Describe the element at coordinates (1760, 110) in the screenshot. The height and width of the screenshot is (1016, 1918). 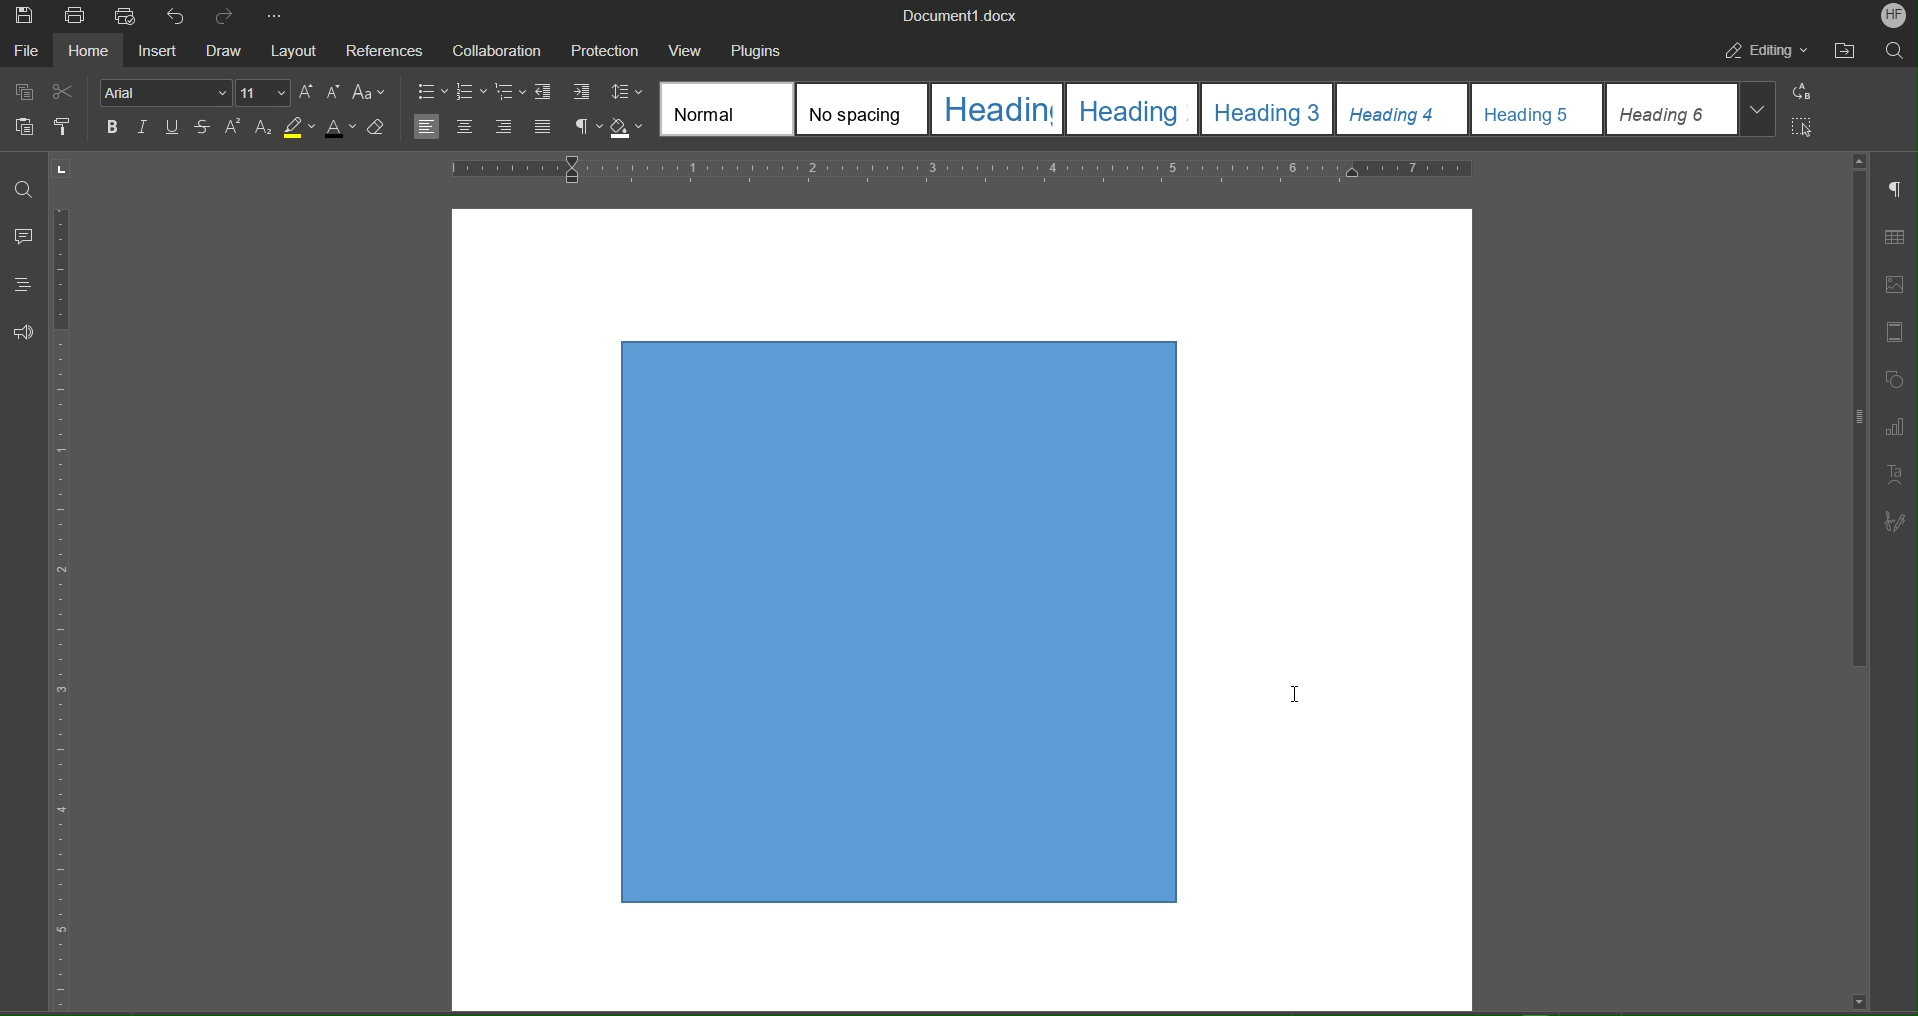
I see `More Headings` at that location.